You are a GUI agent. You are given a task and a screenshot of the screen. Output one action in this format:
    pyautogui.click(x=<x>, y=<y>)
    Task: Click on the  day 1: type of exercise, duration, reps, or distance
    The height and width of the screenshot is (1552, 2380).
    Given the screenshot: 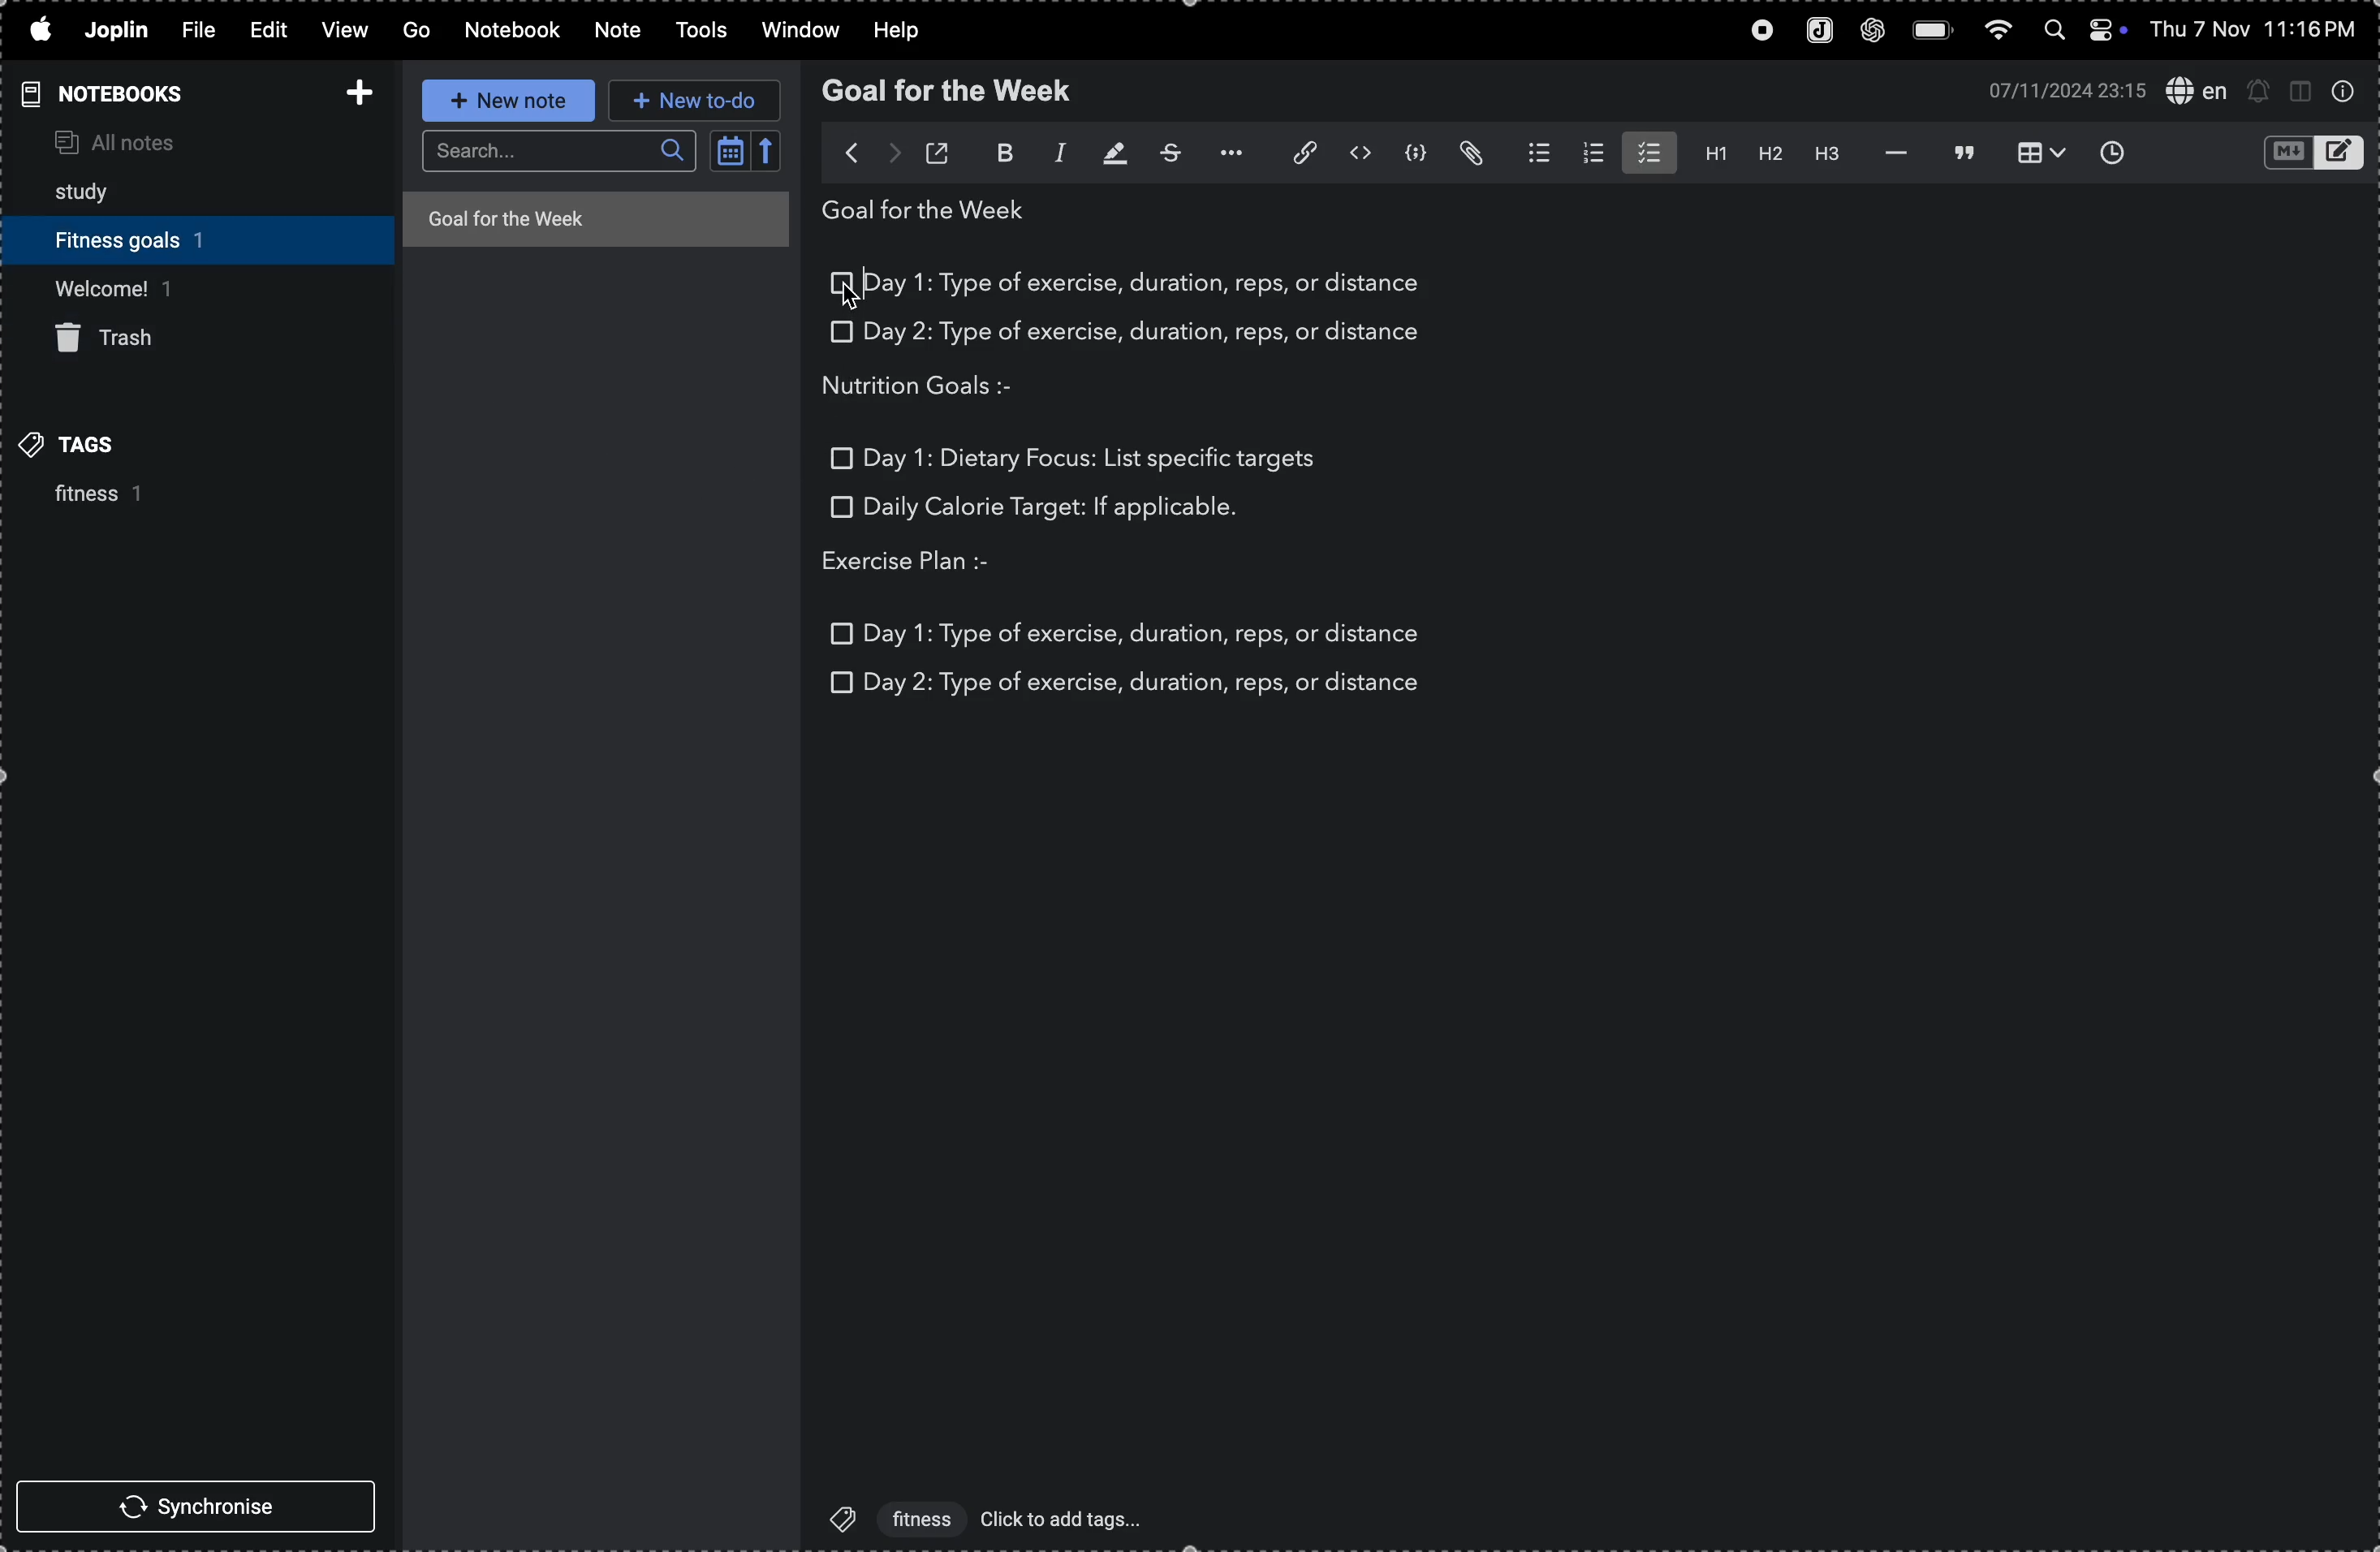 What is the action you would take?
    pyautogui.click(x=1155, y=283)
    